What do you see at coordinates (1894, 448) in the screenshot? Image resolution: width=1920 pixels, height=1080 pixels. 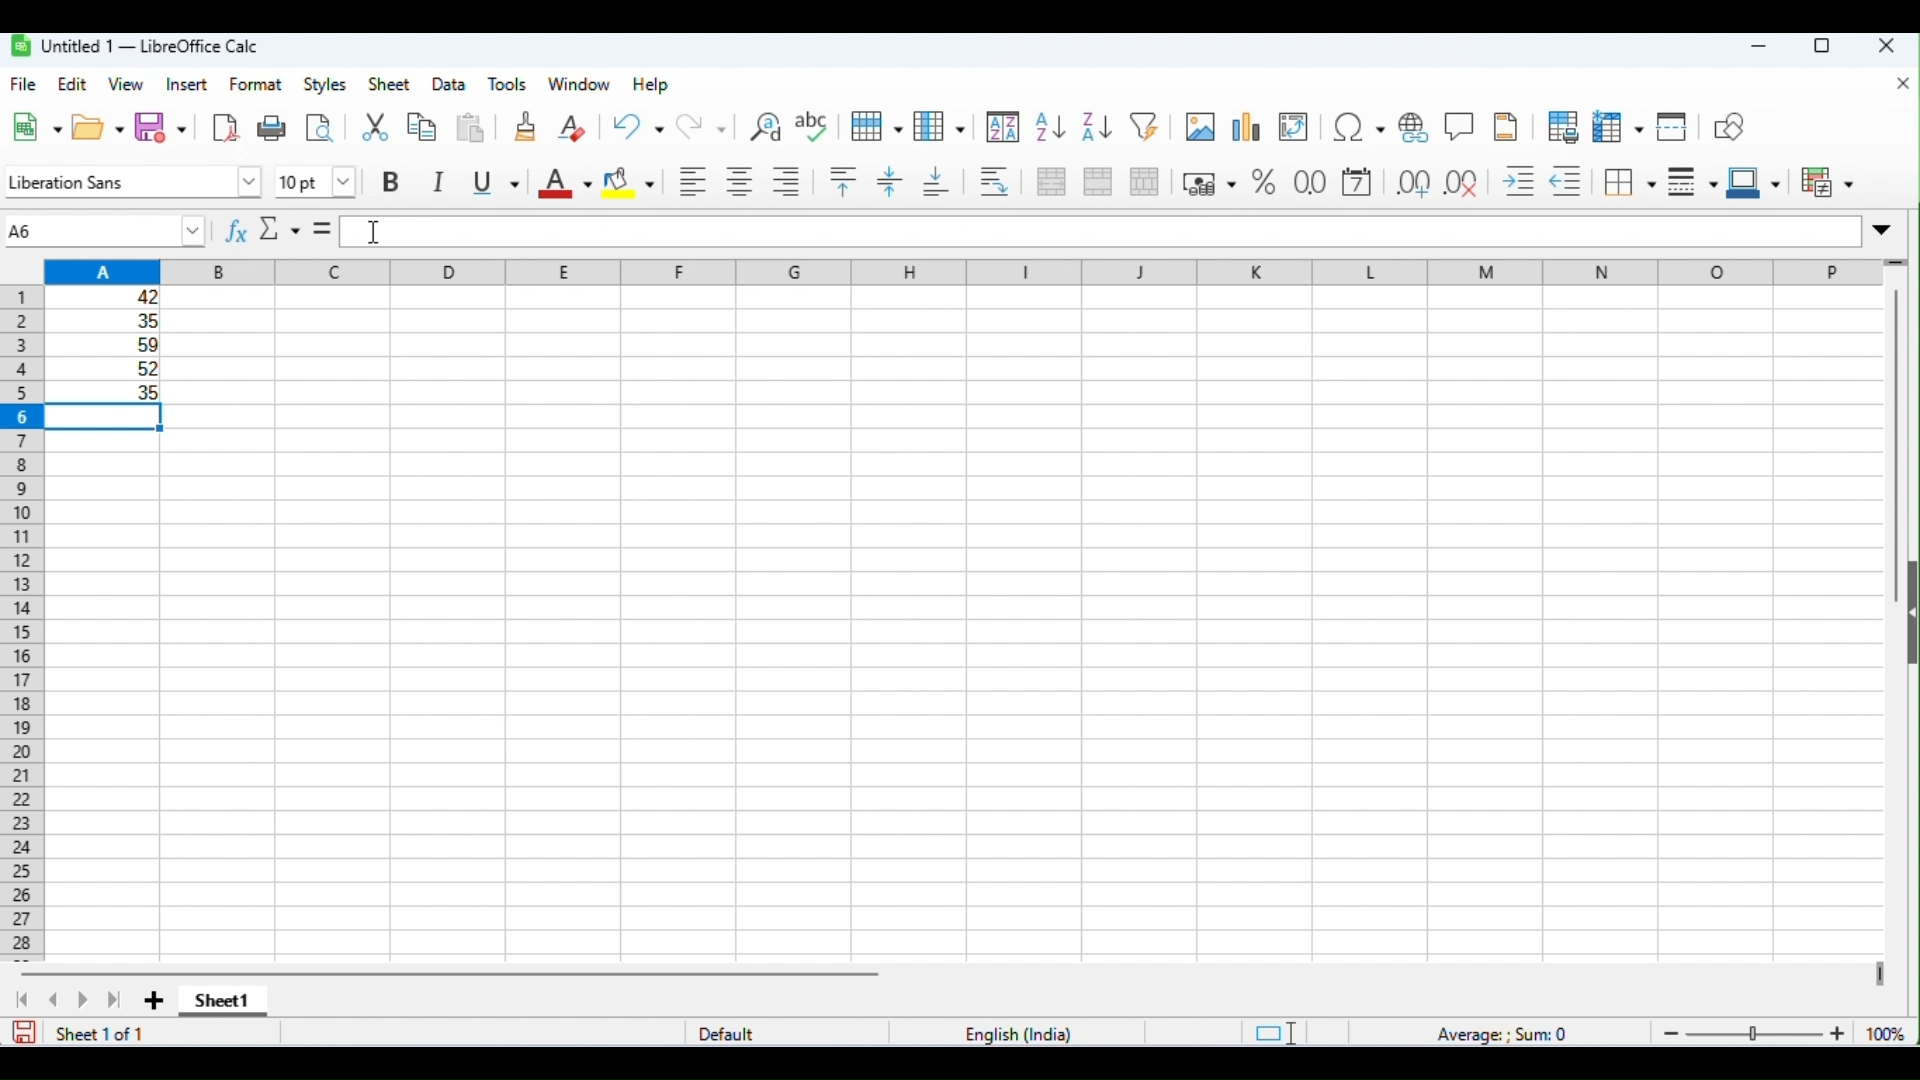 I see `vertical scroll bar` at bounding box center [1894, 448].